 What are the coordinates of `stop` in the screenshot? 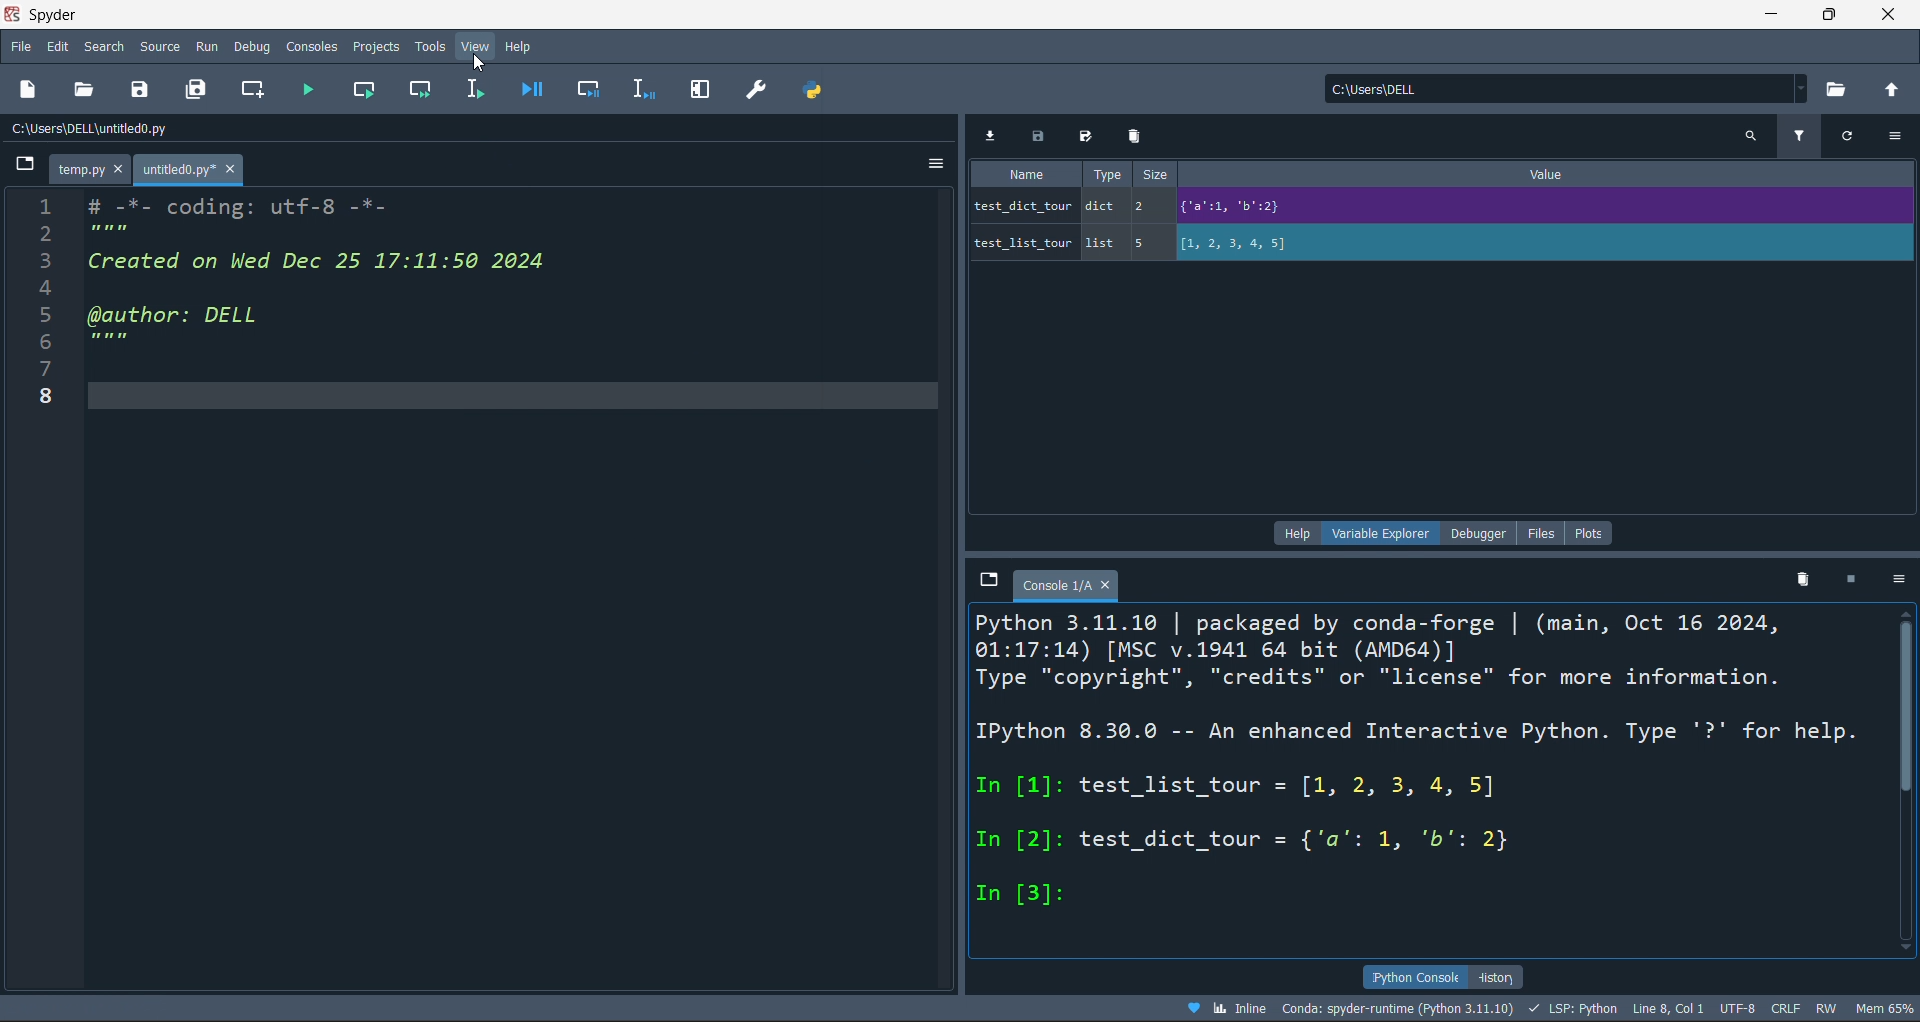 It's located at (1859, 579).